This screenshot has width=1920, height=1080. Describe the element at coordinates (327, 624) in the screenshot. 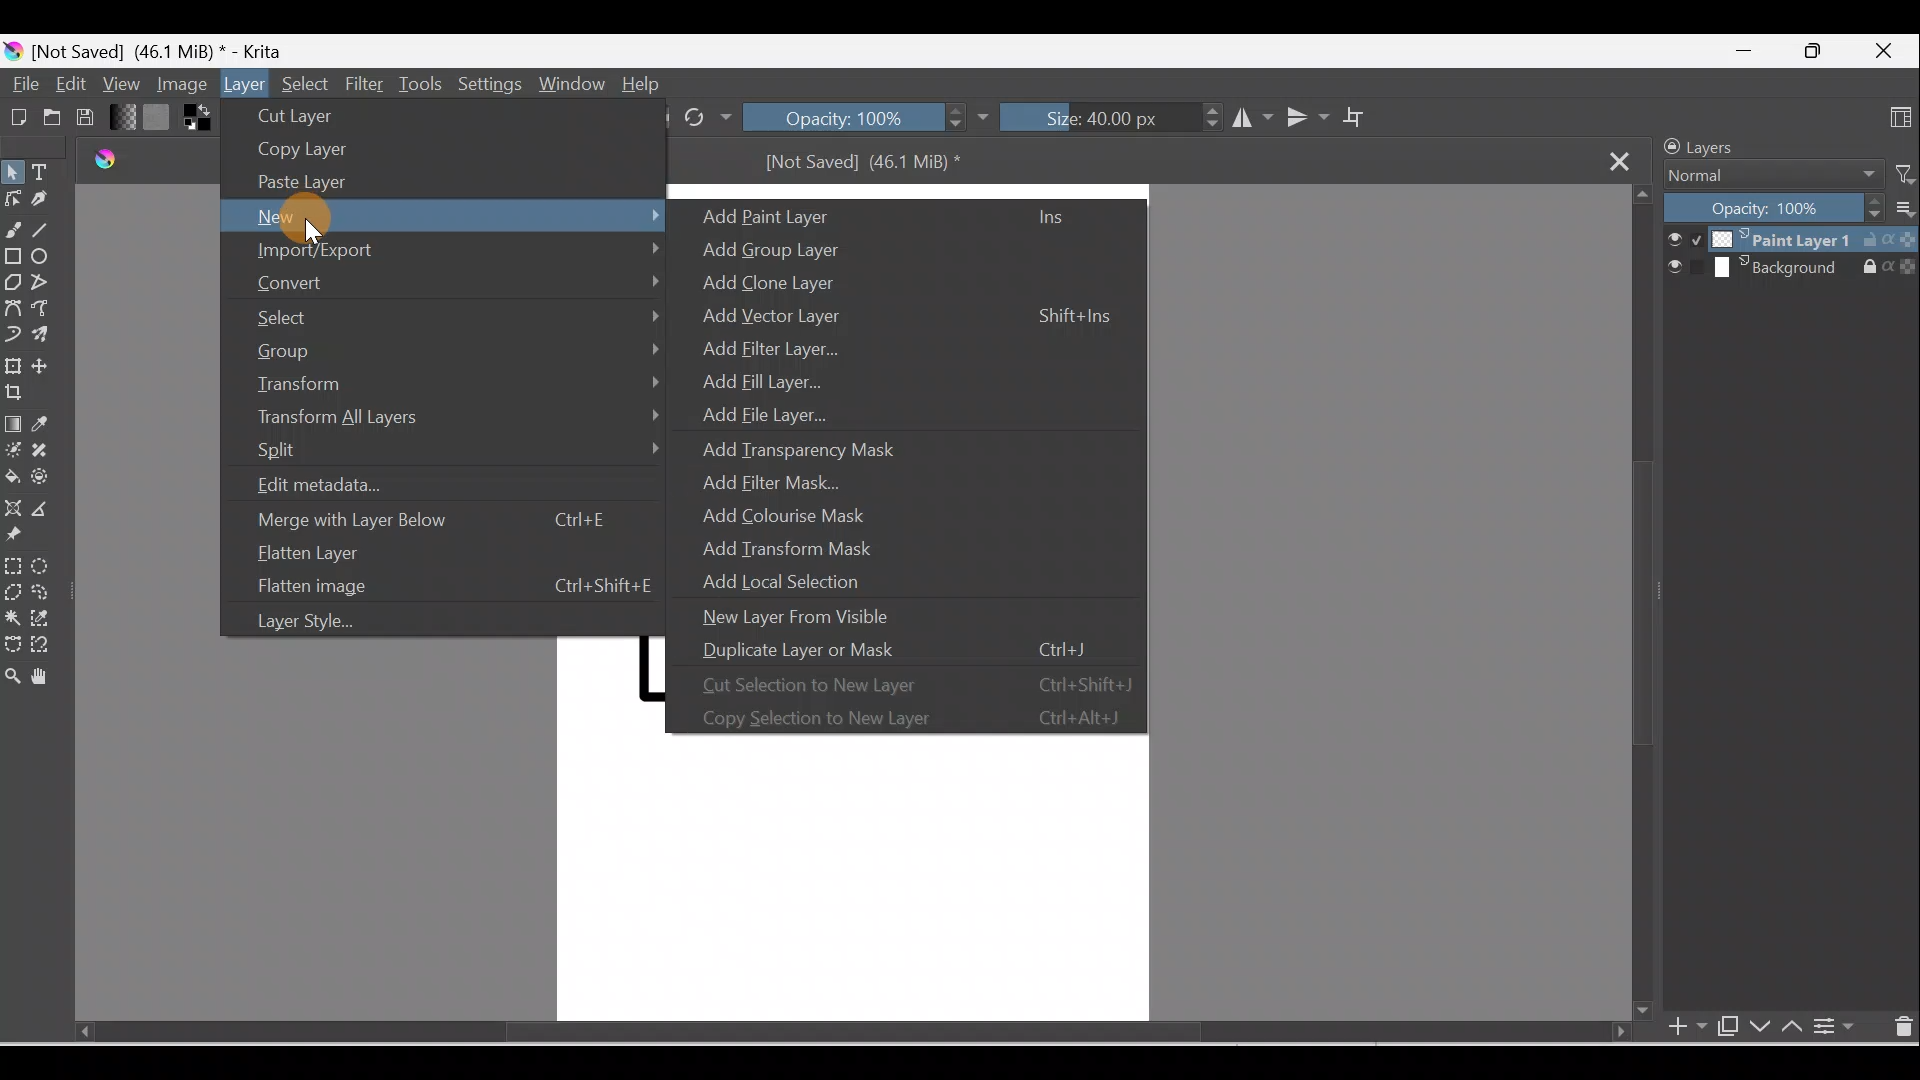

I see `Layer style` at that location.